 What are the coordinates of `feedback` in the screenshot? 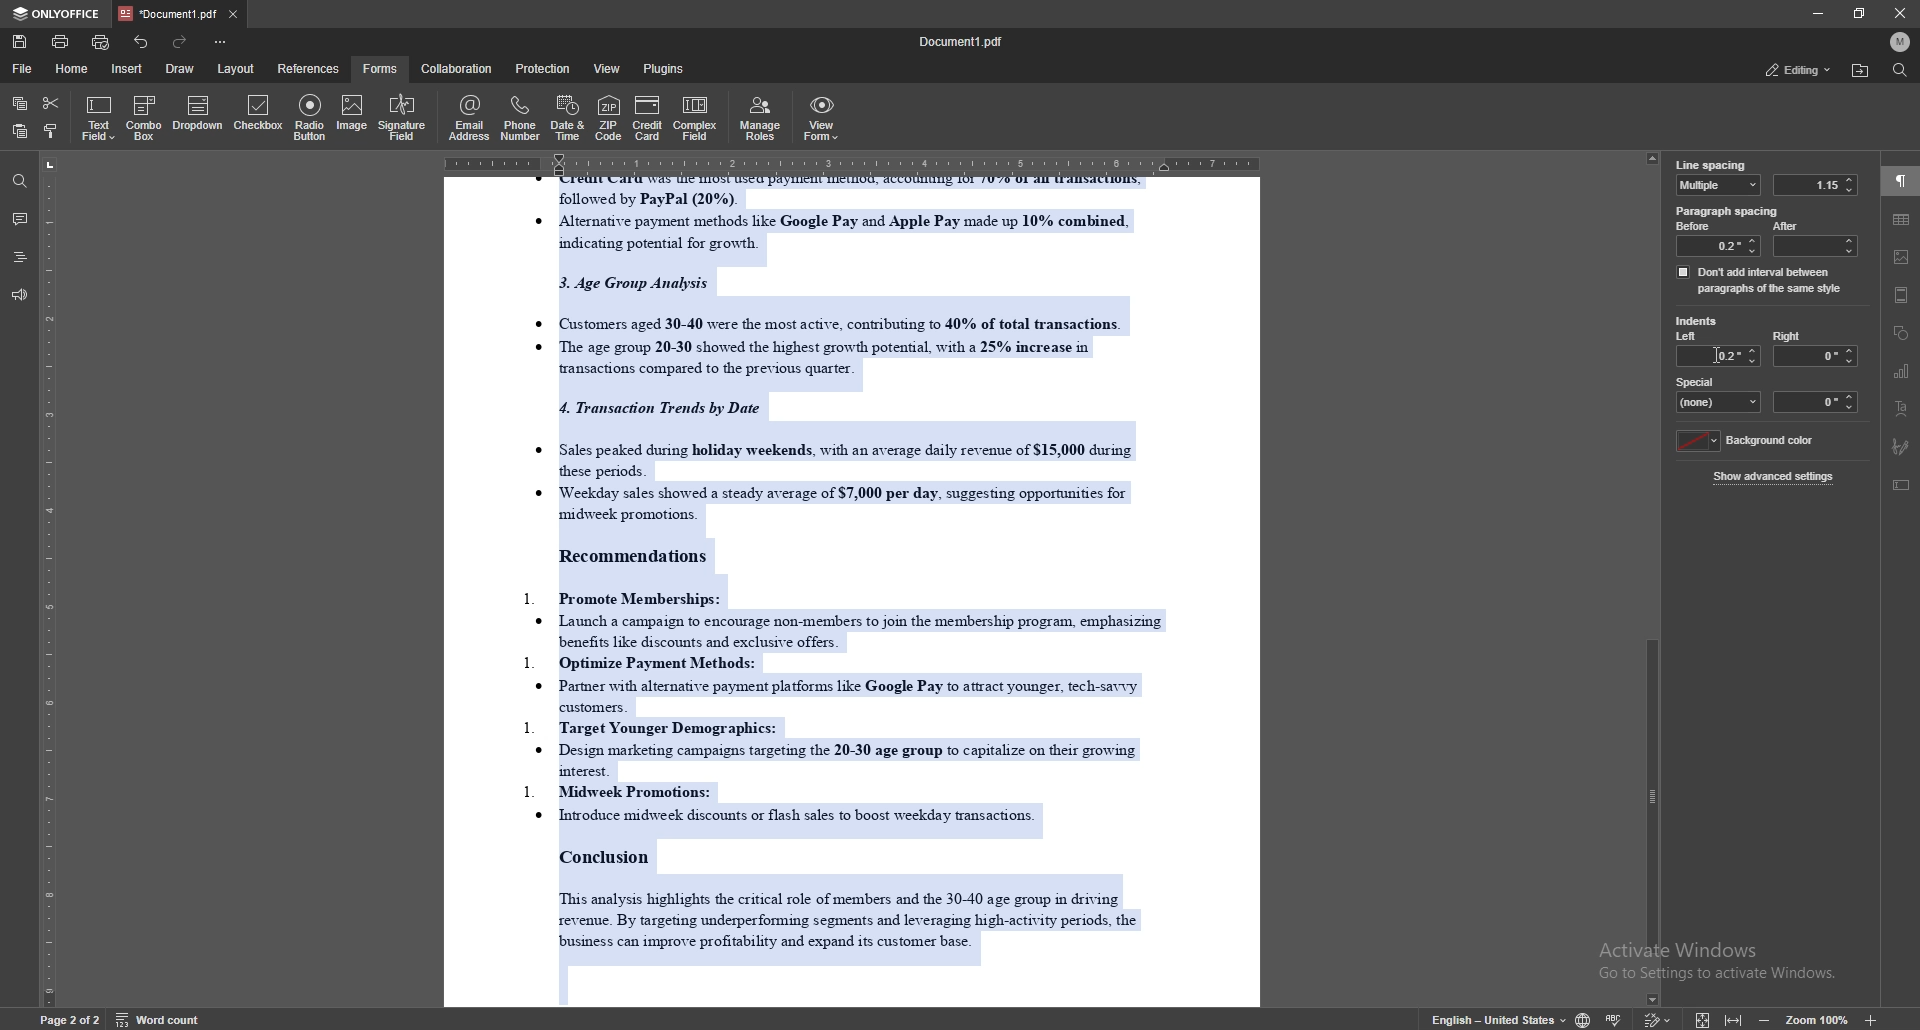 It's located at (19, 296).